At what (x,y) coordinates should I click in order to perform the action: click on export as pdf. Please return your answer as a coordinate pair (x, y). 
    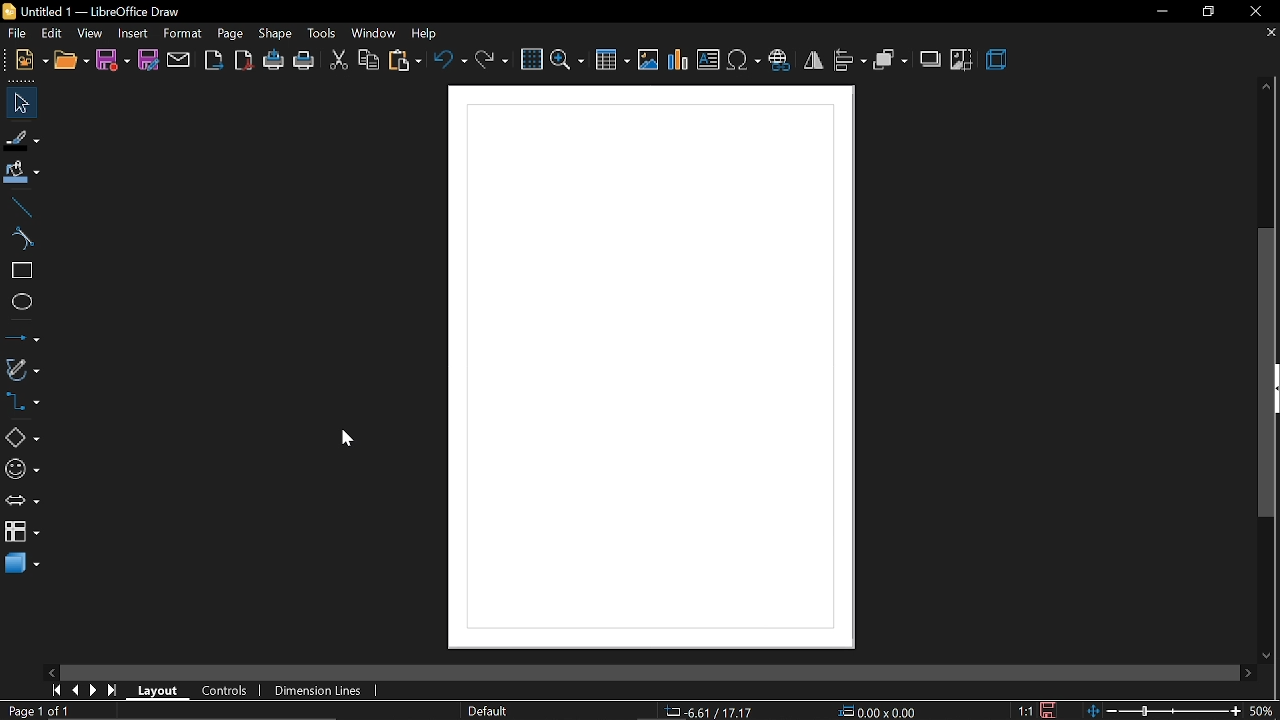
    Looking at the image, I should click on (243, 62).